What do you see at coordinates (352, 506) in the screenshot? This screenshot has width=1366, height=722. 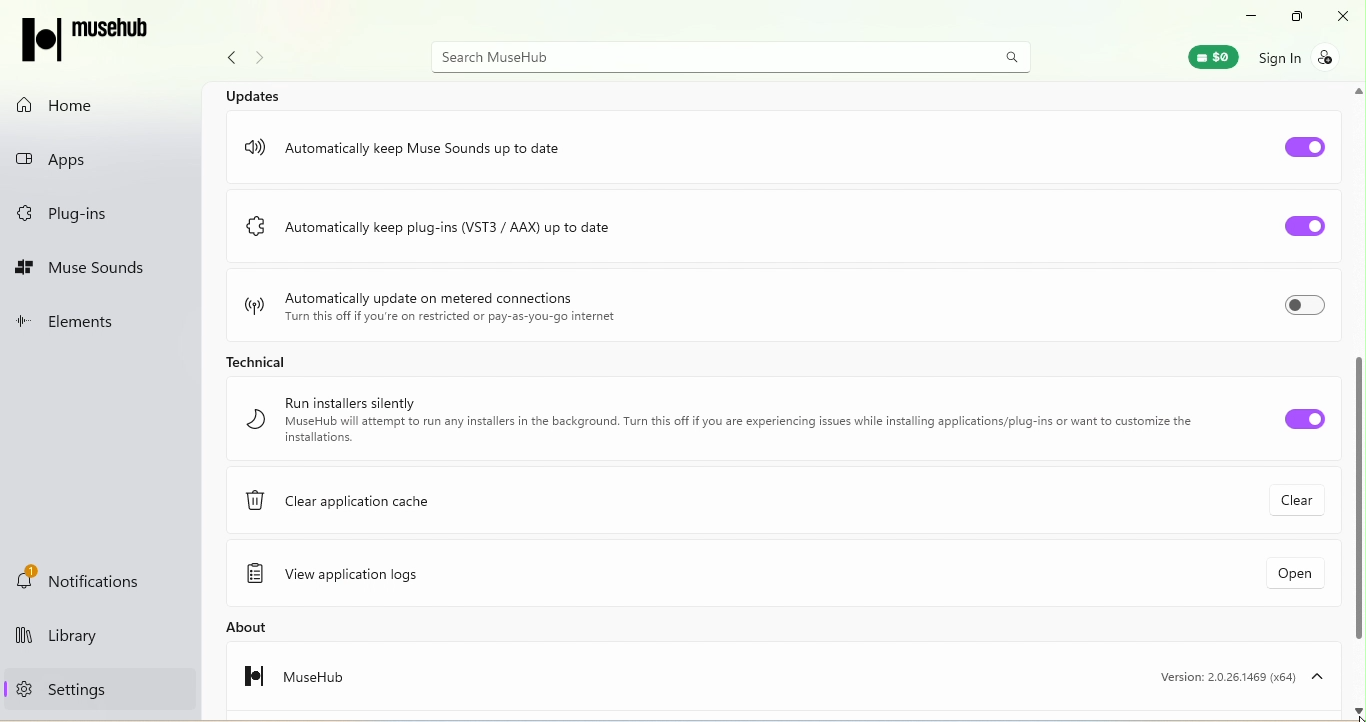 I see `Clear application cache` at bounding box center [352, 506].